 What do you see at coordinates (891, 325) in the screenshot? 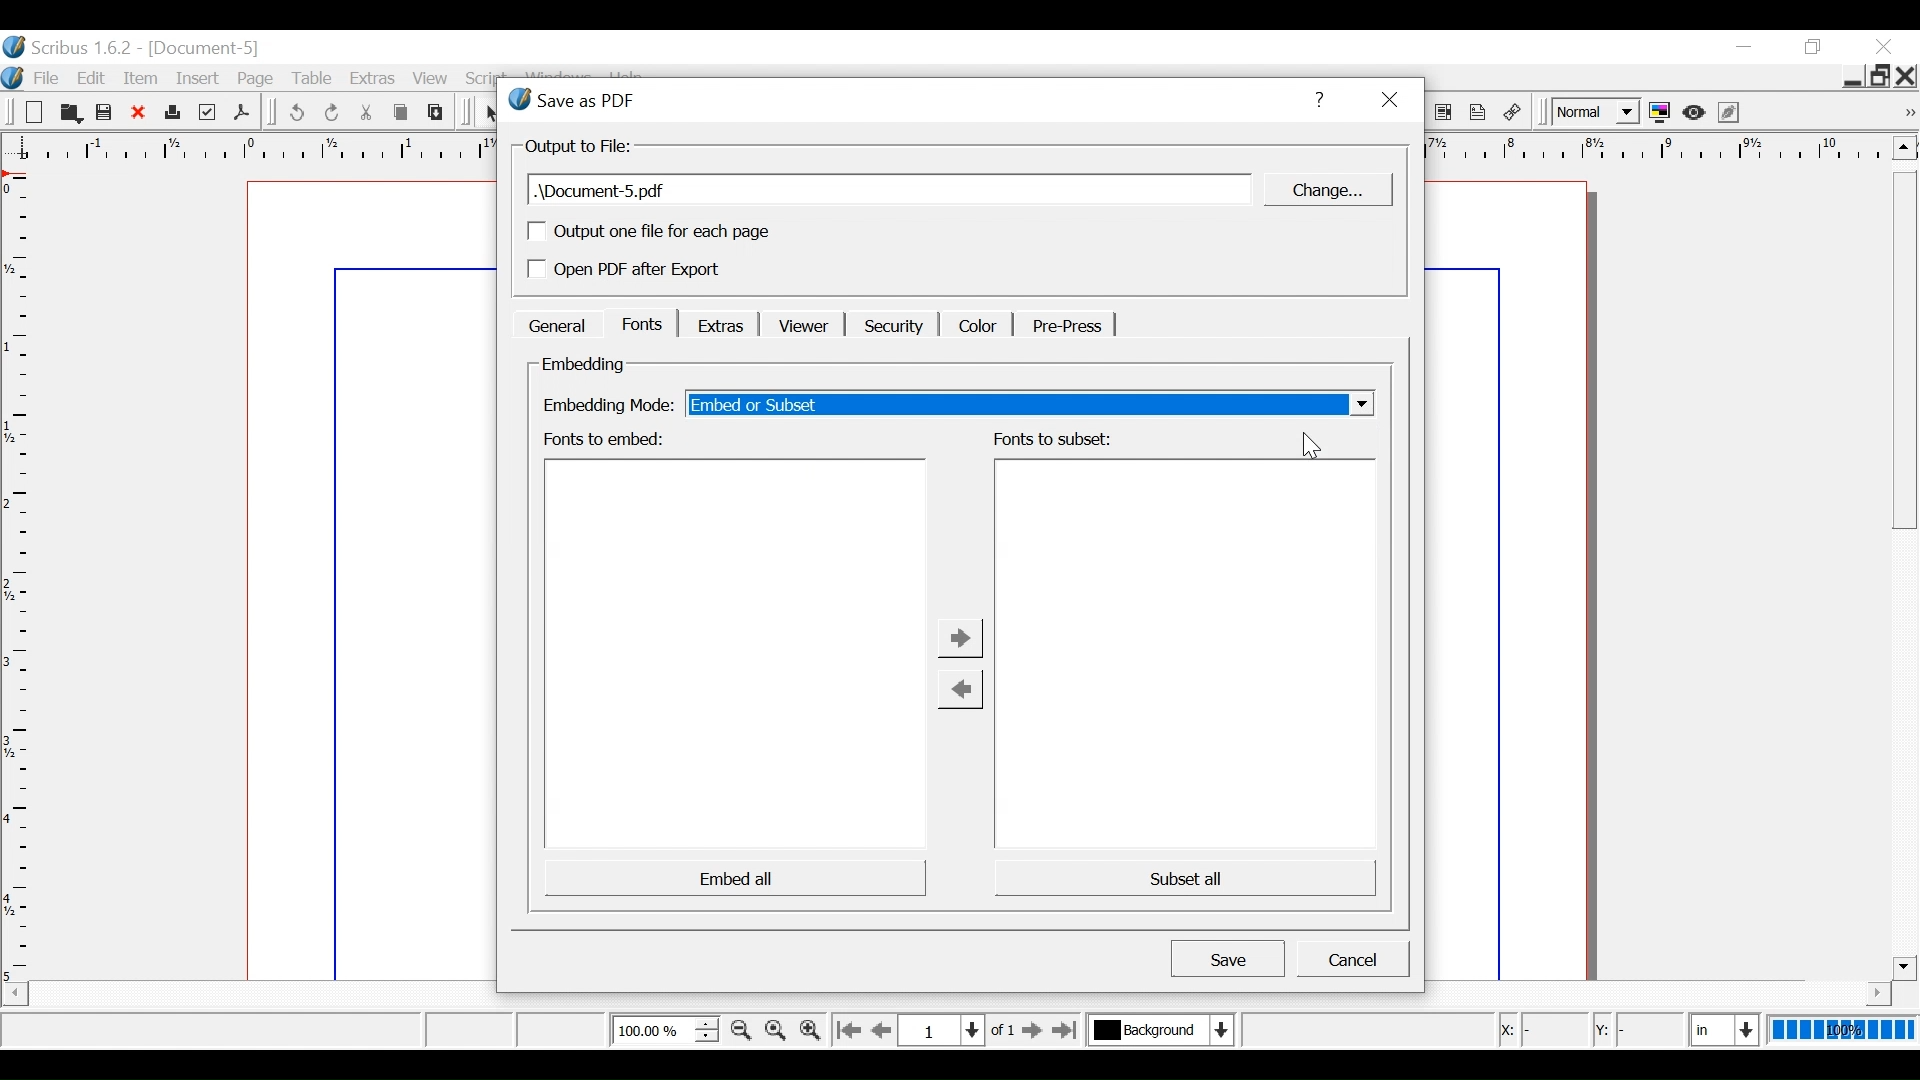
I see `Security` at bounding box center [891, 325].